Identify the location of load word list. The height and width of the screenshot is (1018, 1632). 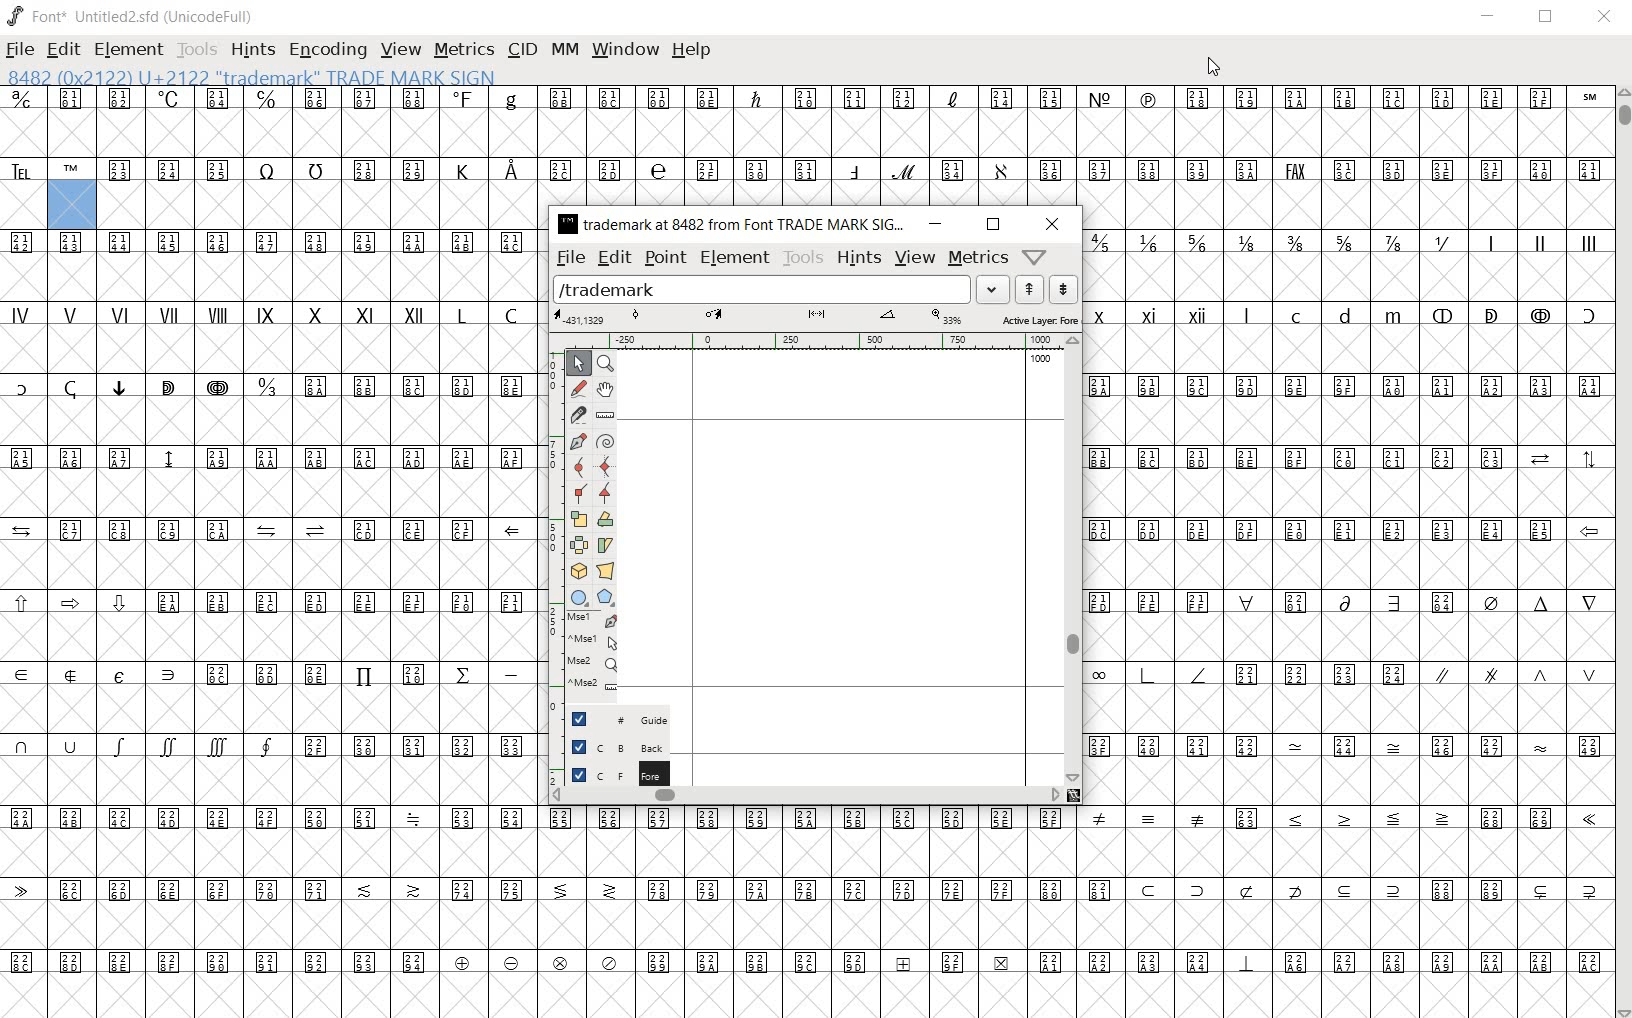
(781, 289).